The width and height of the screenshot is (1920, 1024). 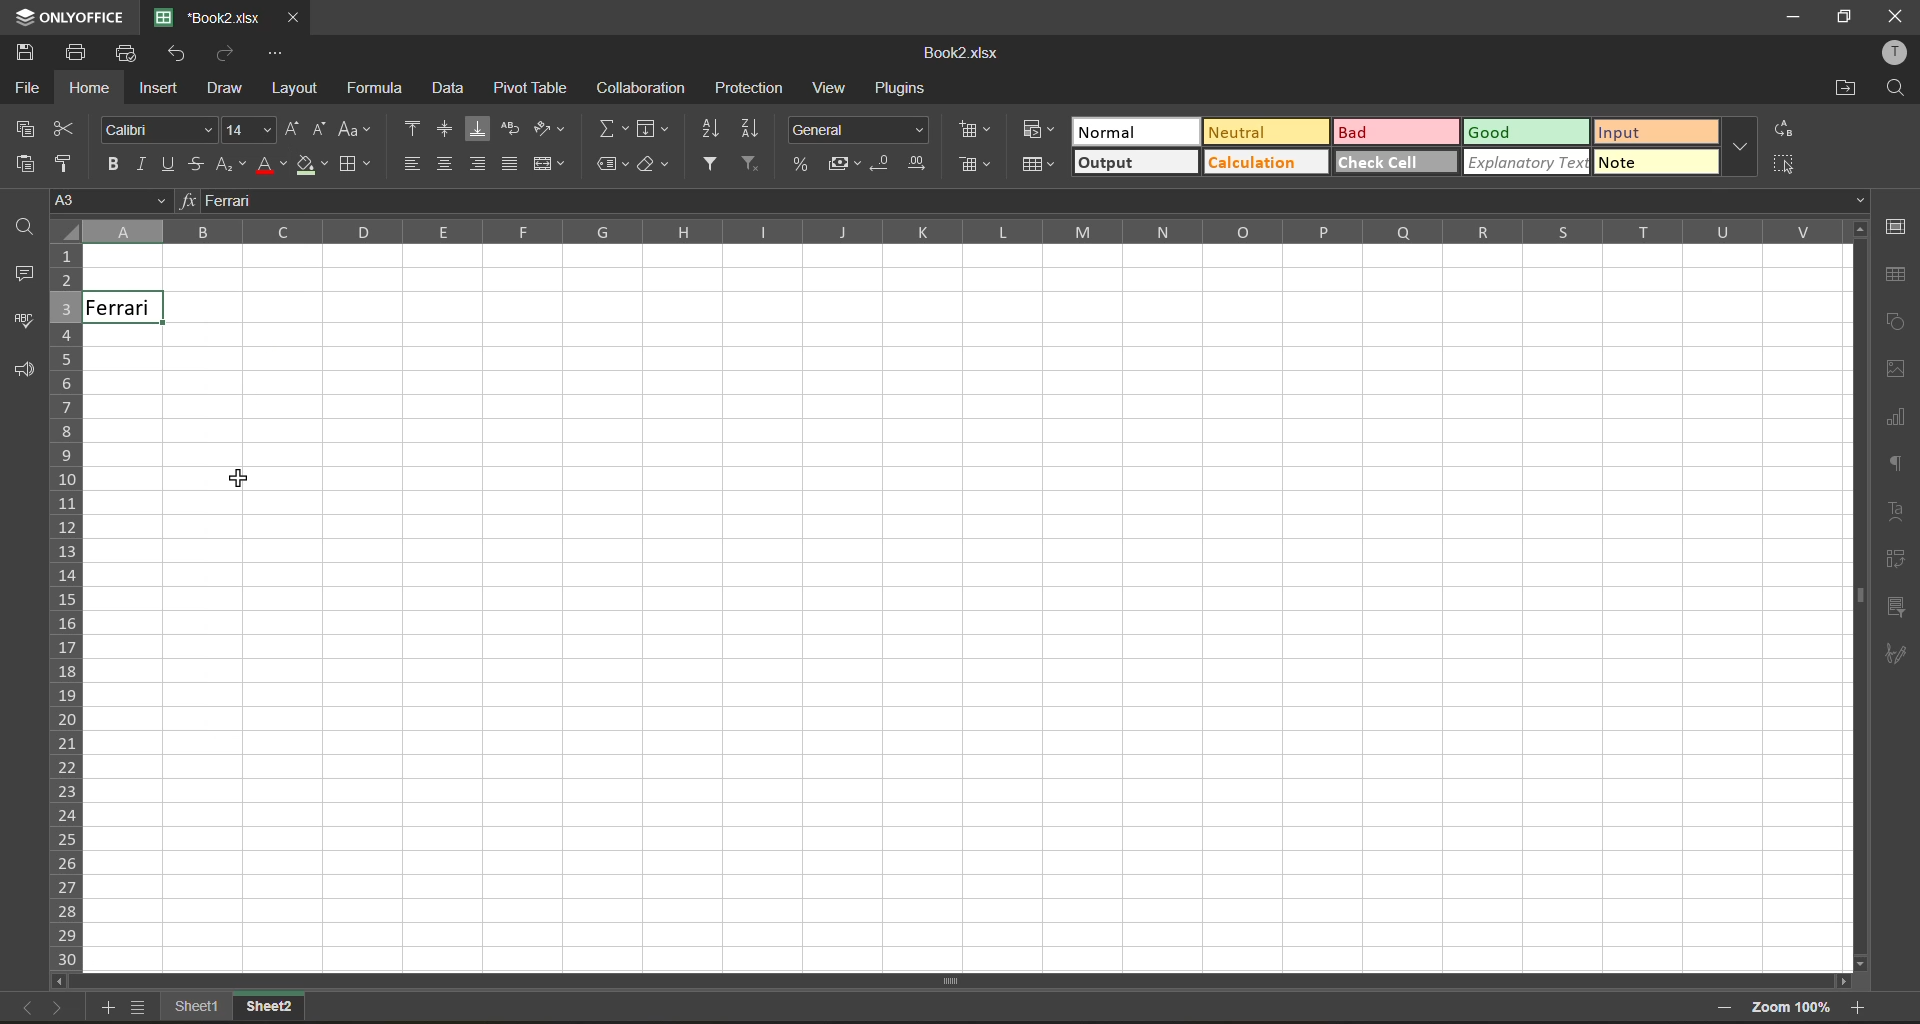 I want to click on insert cells, so click(x=972, y=129).